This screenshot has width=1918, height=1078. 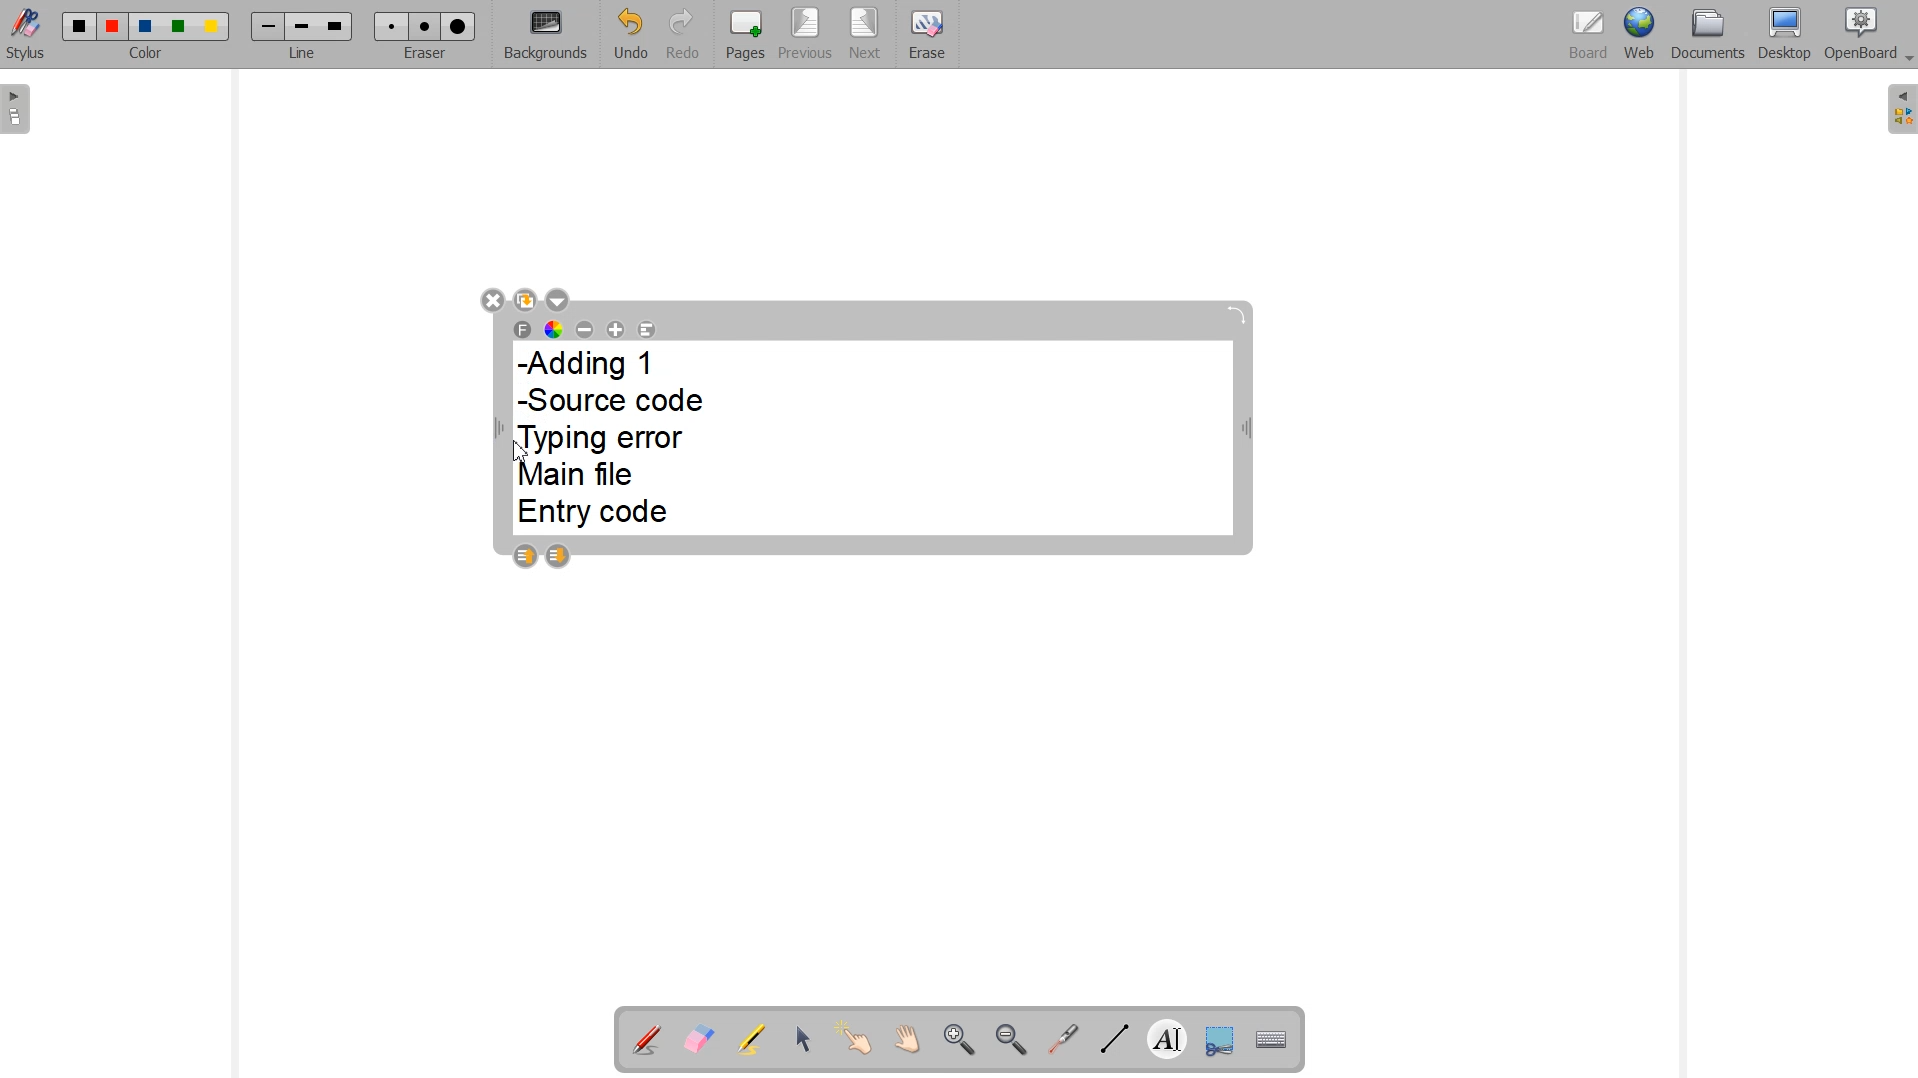 I want to click on Large line, so click(x=337, y=26).